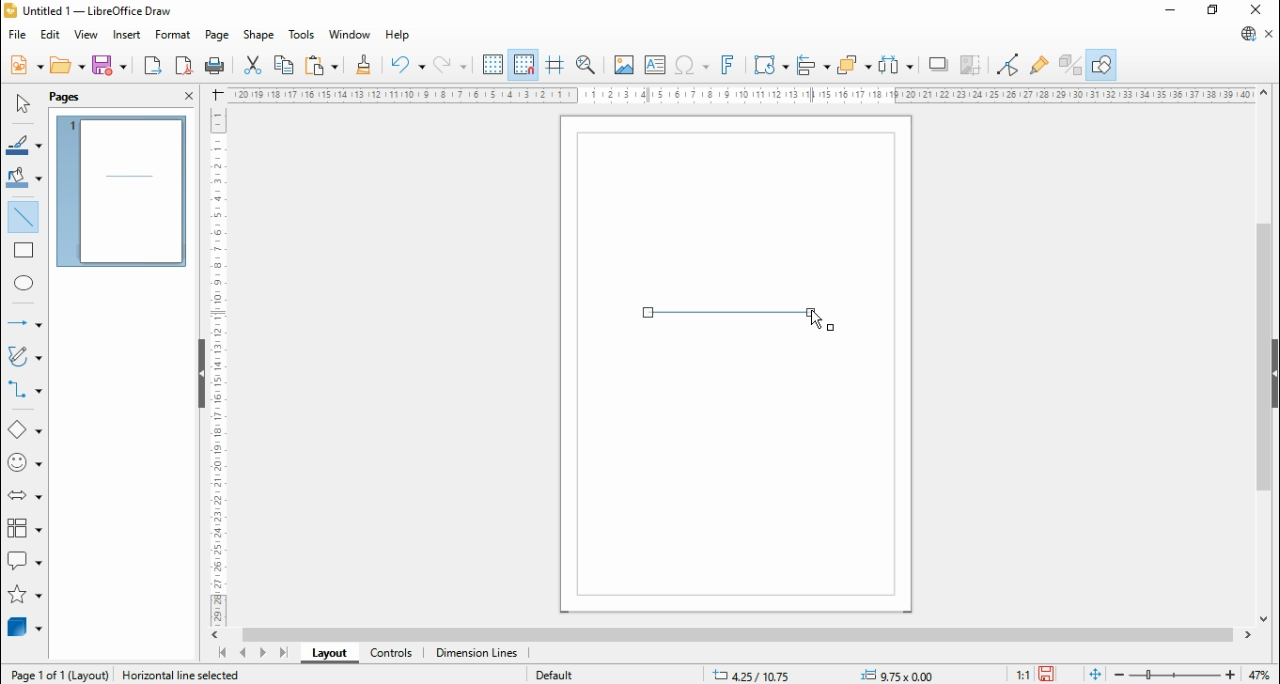  I want to click on page 1, so click(122, 191).